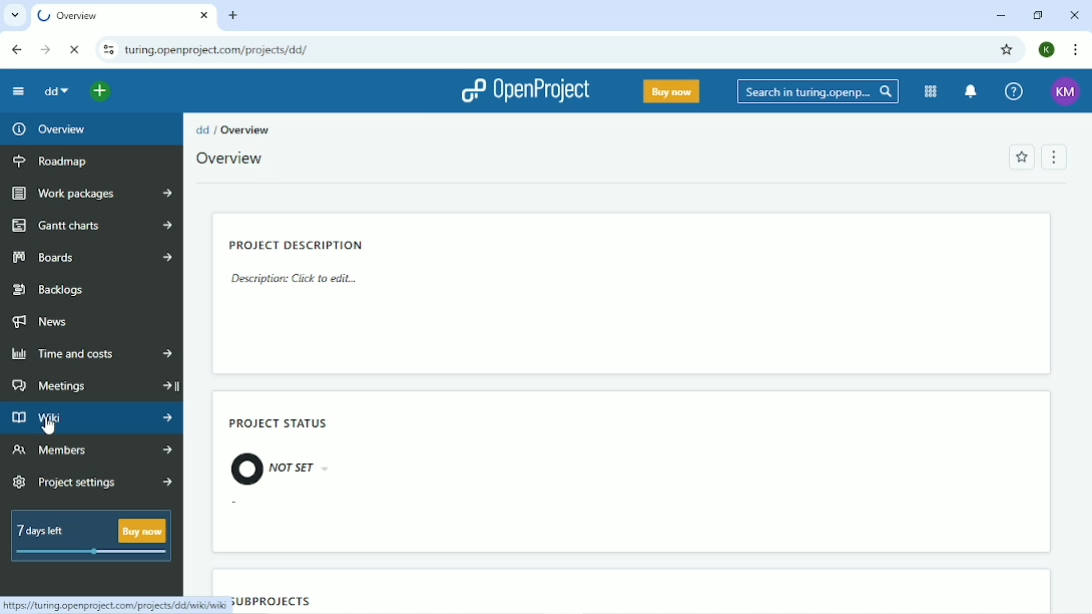 This screenshot has height=614, width=1092. I want to click on 7 days left, so click(90, 537).